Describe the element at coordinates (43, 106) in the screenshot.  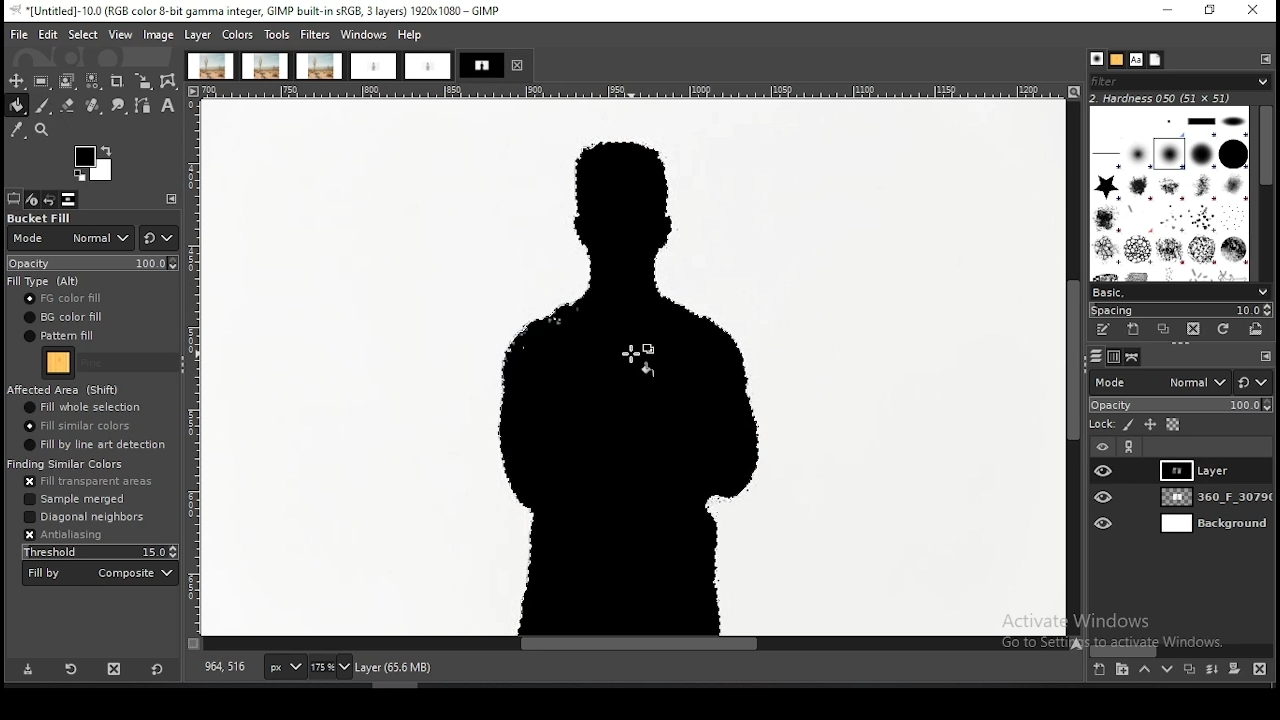
I see `paintbrush tool` at that location.